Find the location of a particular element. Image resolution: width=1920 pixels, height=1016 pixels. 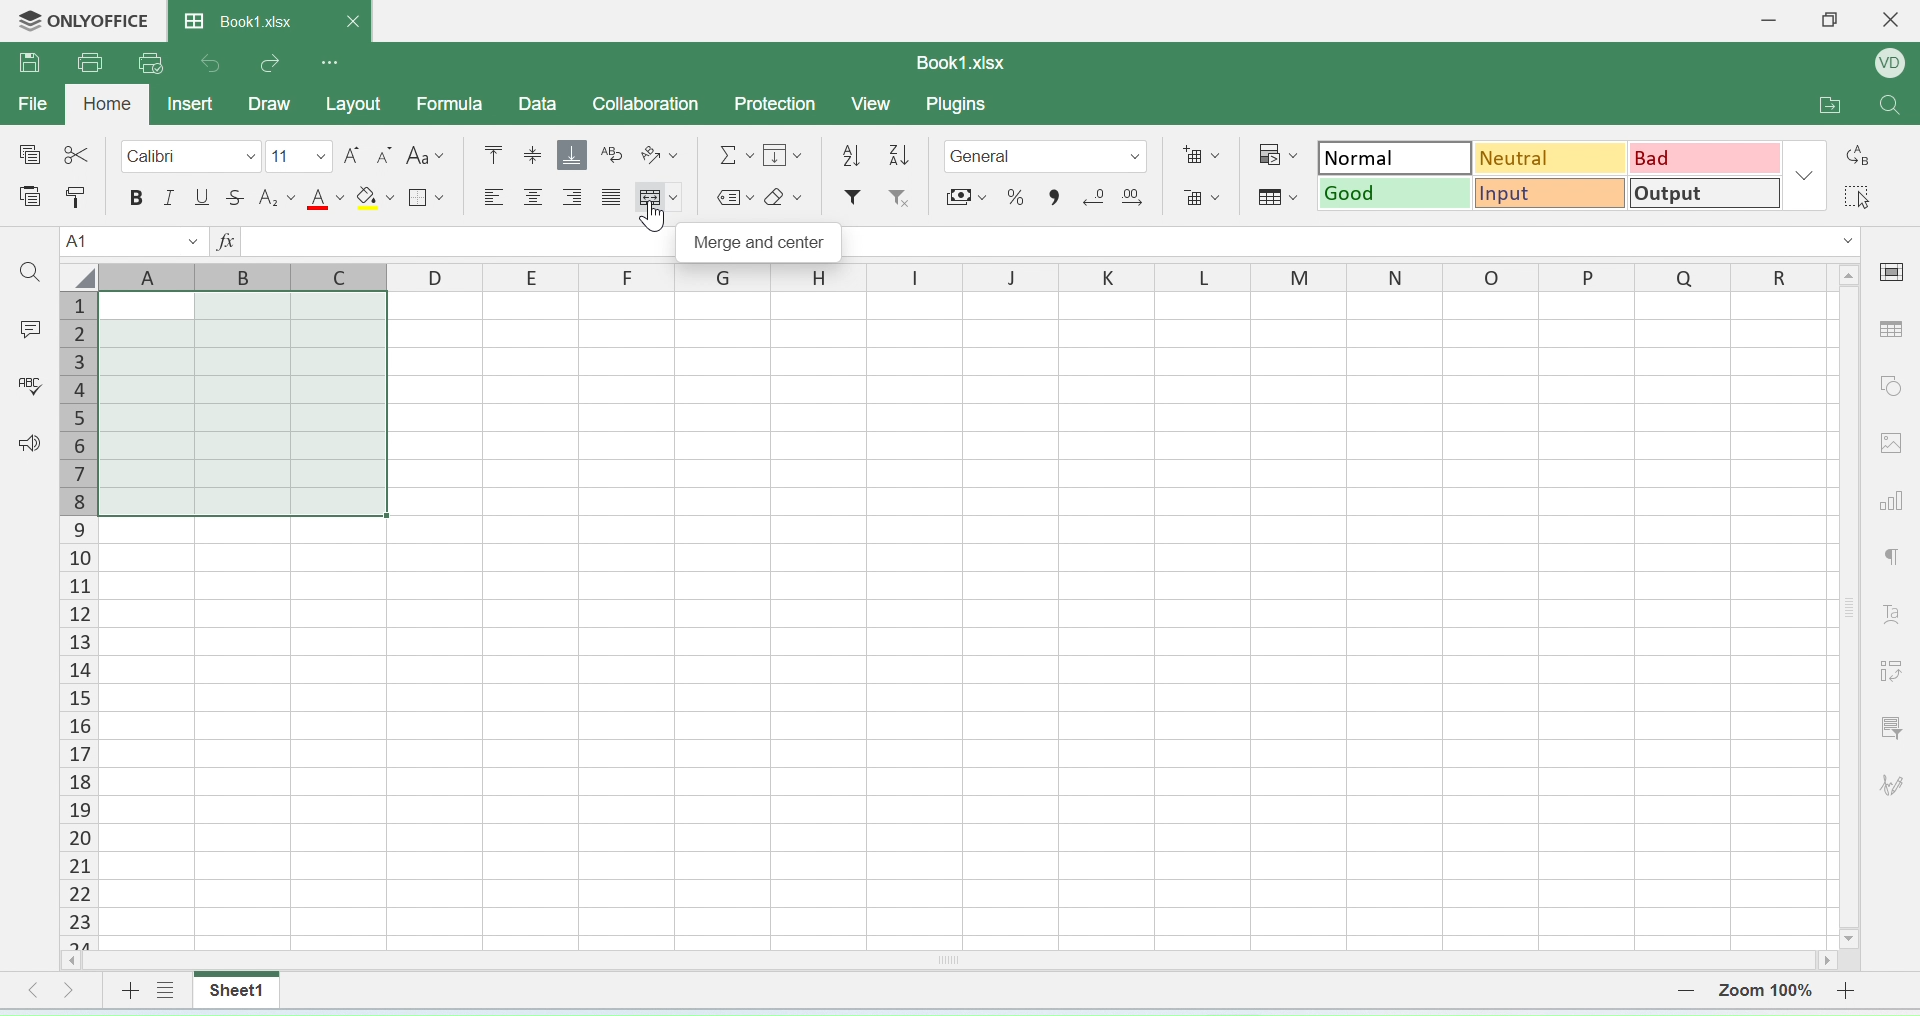

paste is located at coordinates (33, 199).